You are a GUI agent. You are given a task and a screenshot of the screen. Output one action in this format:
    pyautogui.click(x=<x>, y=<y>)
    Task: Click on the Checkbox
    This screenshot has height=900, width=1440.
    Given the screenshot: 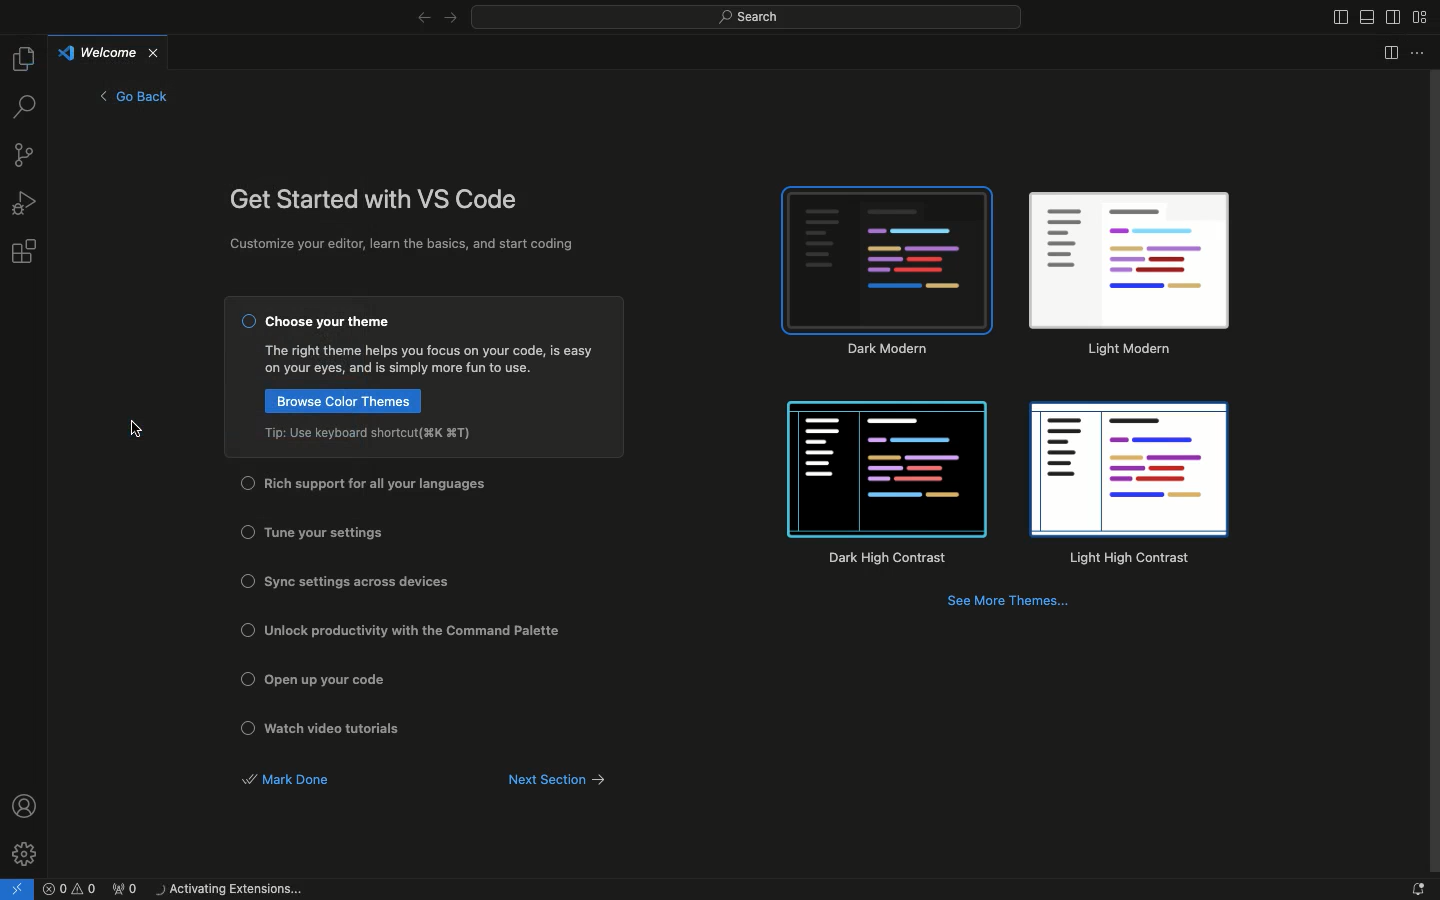 What is the action you would take?
    pyautogui.click(x=248, y=629)
    